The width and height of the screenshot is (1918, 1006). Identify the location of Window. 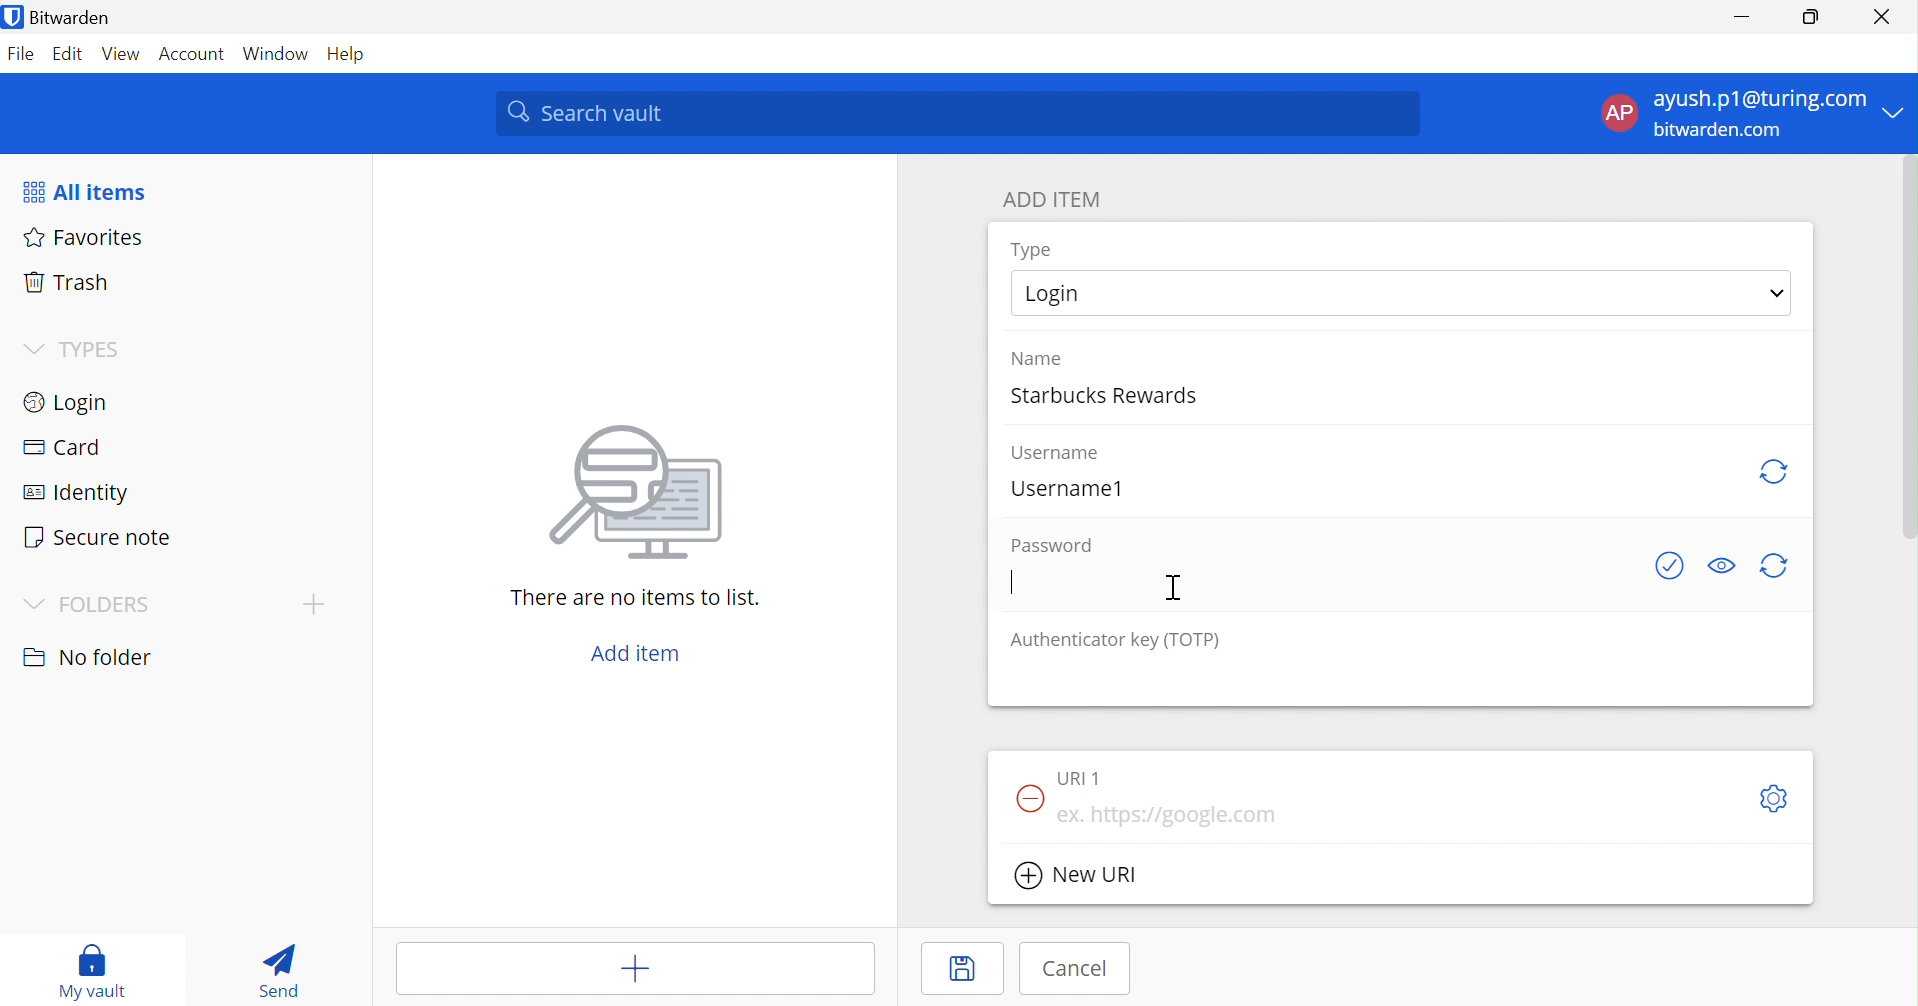
(279, 55).